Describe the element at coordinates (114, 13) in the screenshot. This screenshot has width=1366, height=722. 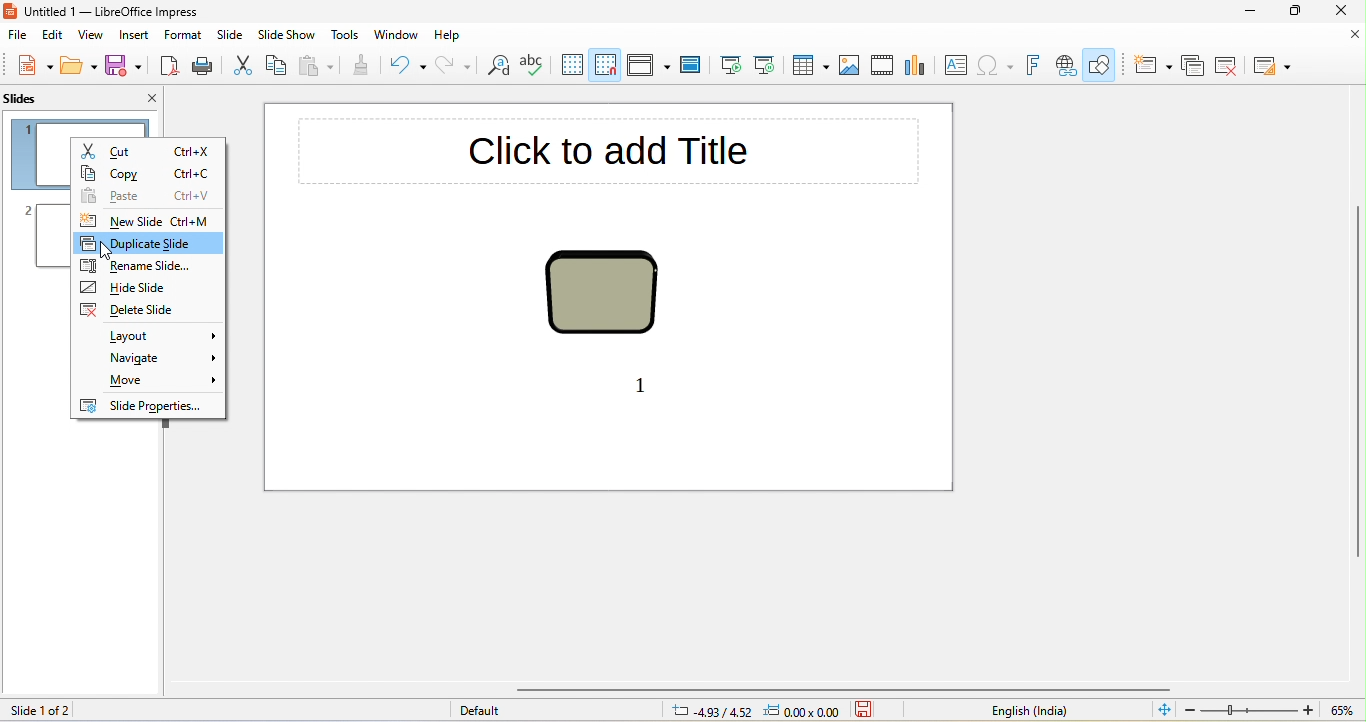
I see `untitled 1- libre office impress` at that location.